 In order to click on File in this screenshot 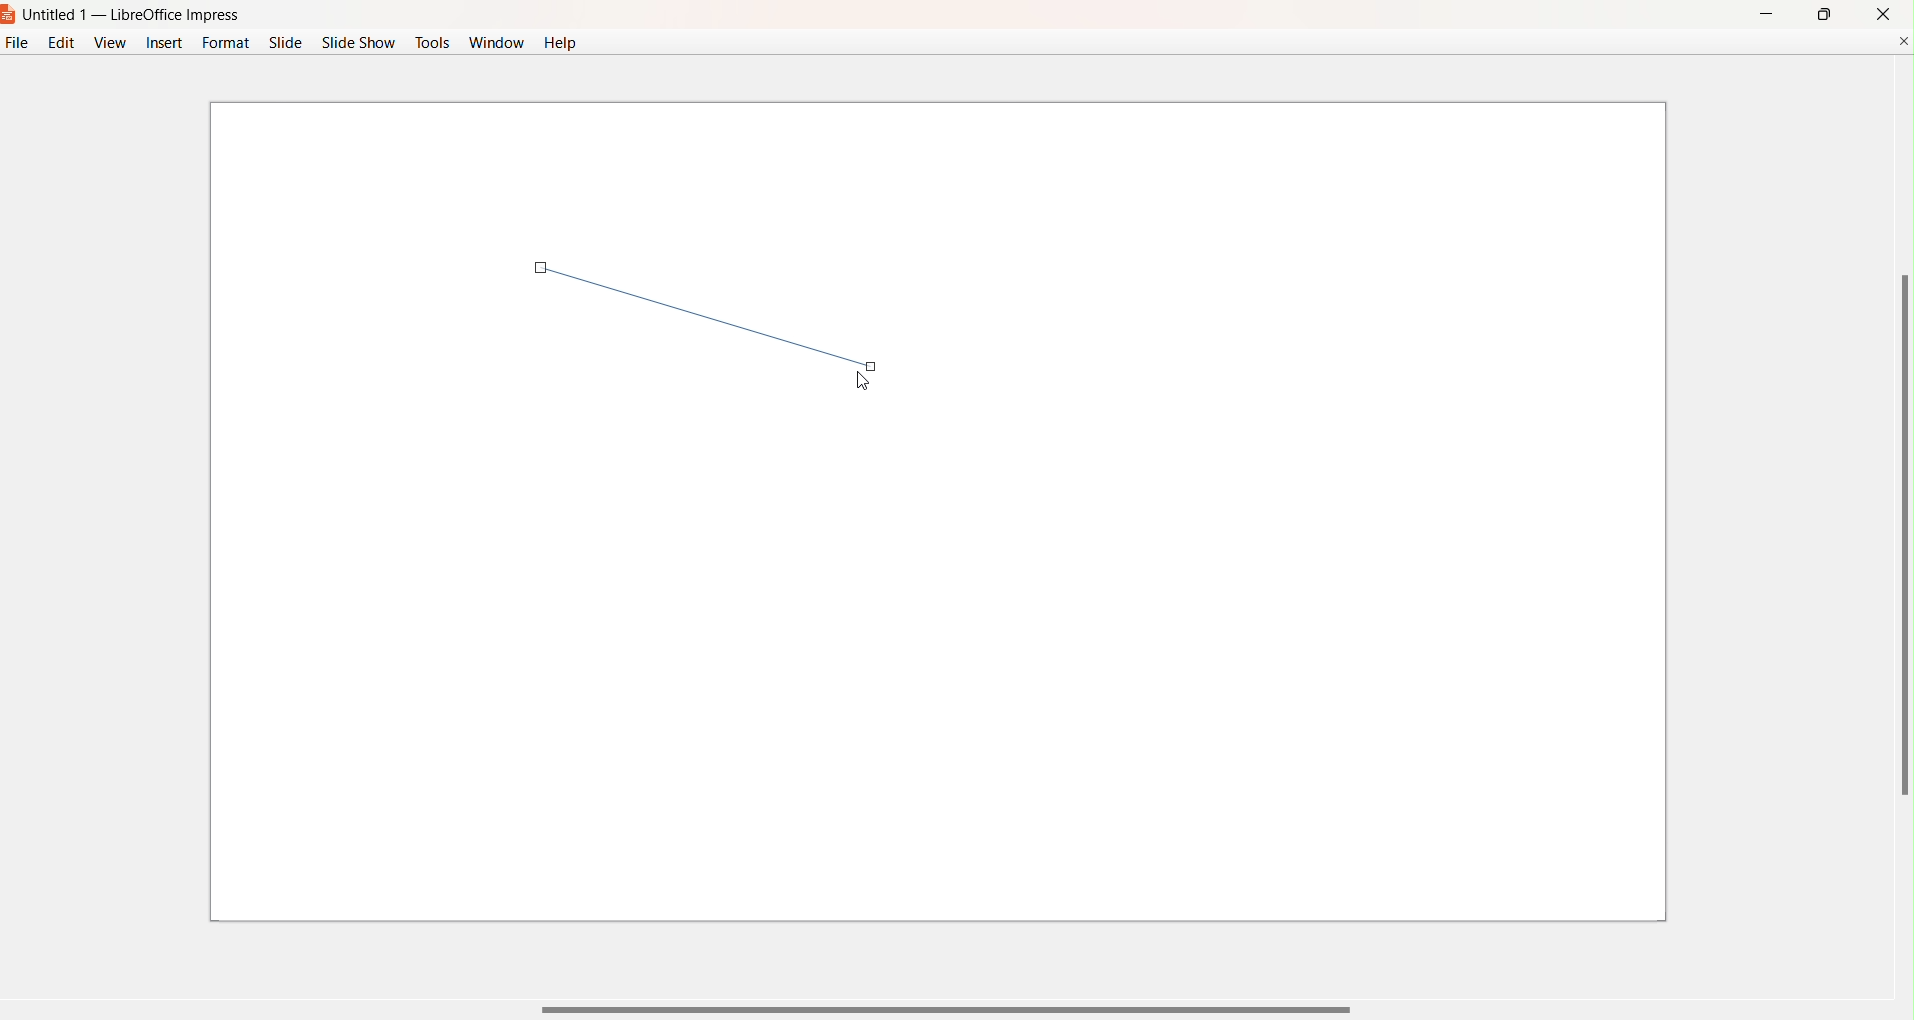, I will do `click(15, 47)`.